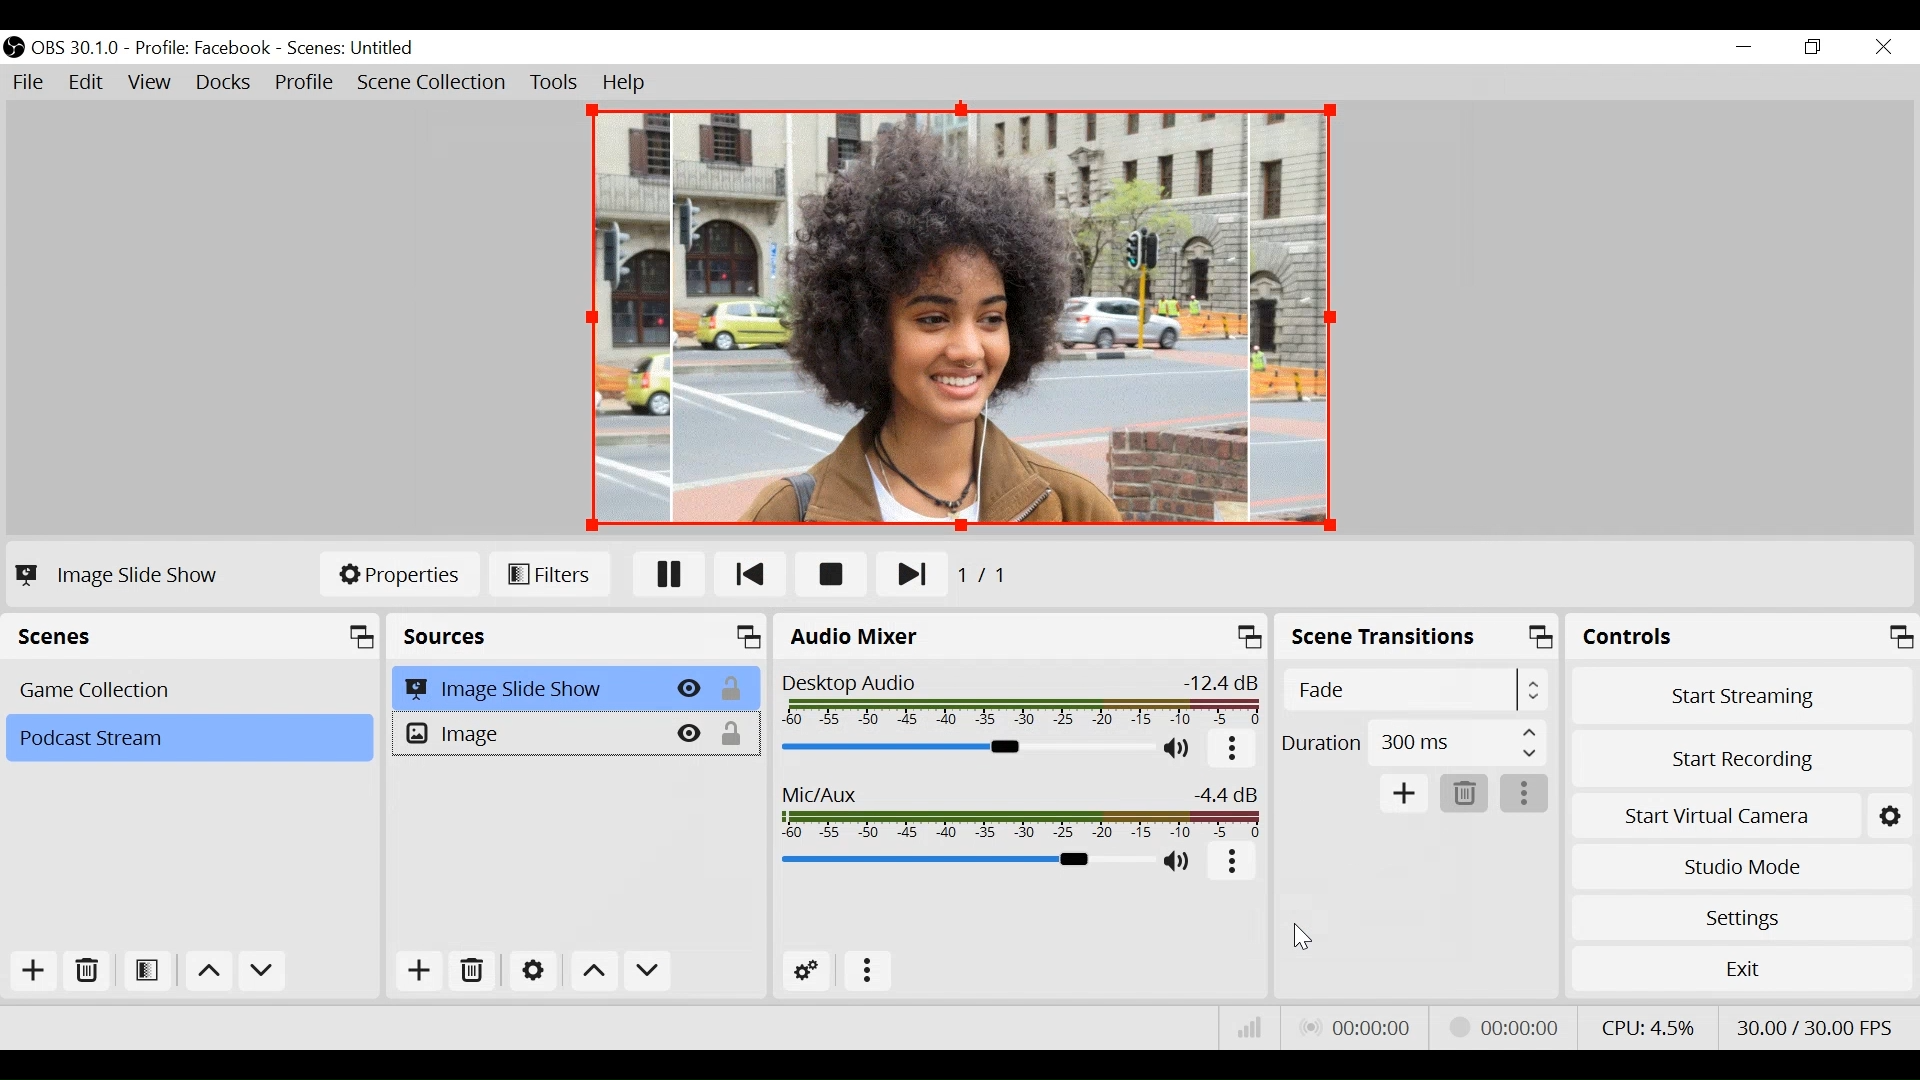 The width and height of the screenshot is (1920, 1080). Describe the element at coordinates (549, 573) in the screenshot. I see `Filters` at that location.